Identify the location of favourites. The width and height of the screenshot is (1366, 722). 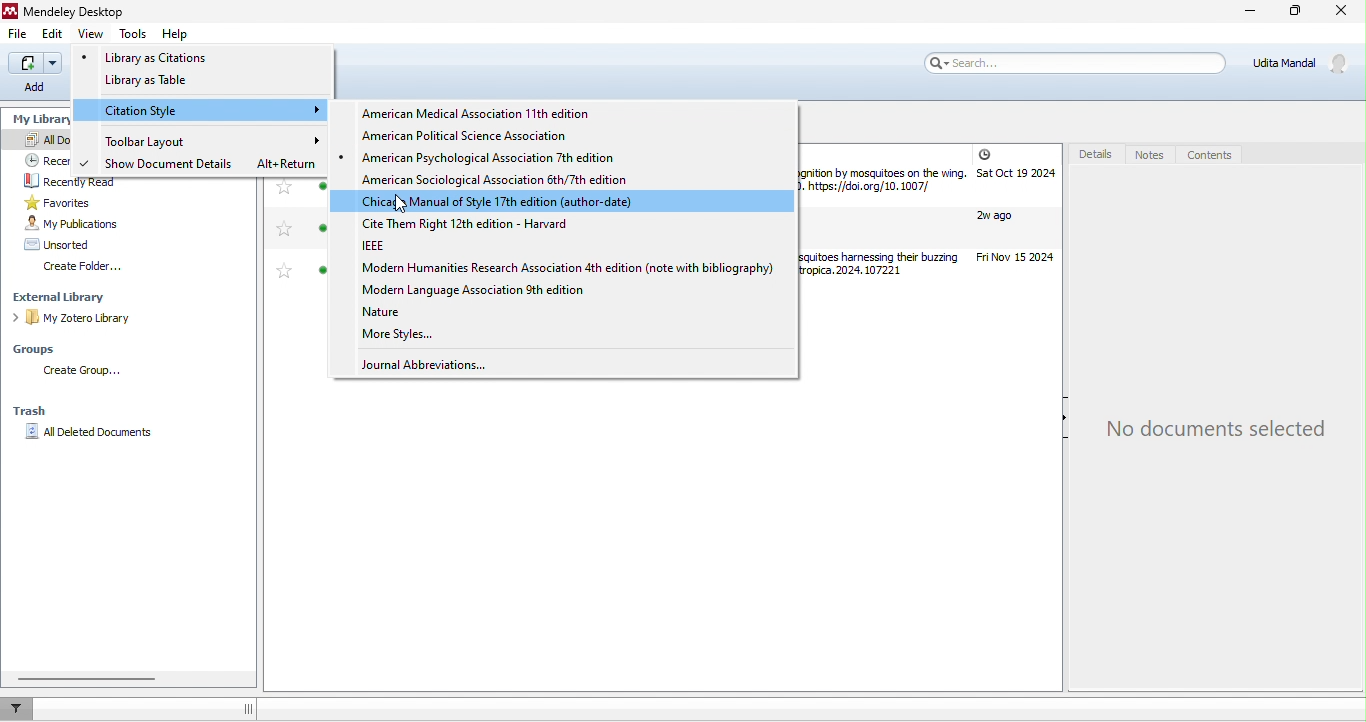
(86, 202).